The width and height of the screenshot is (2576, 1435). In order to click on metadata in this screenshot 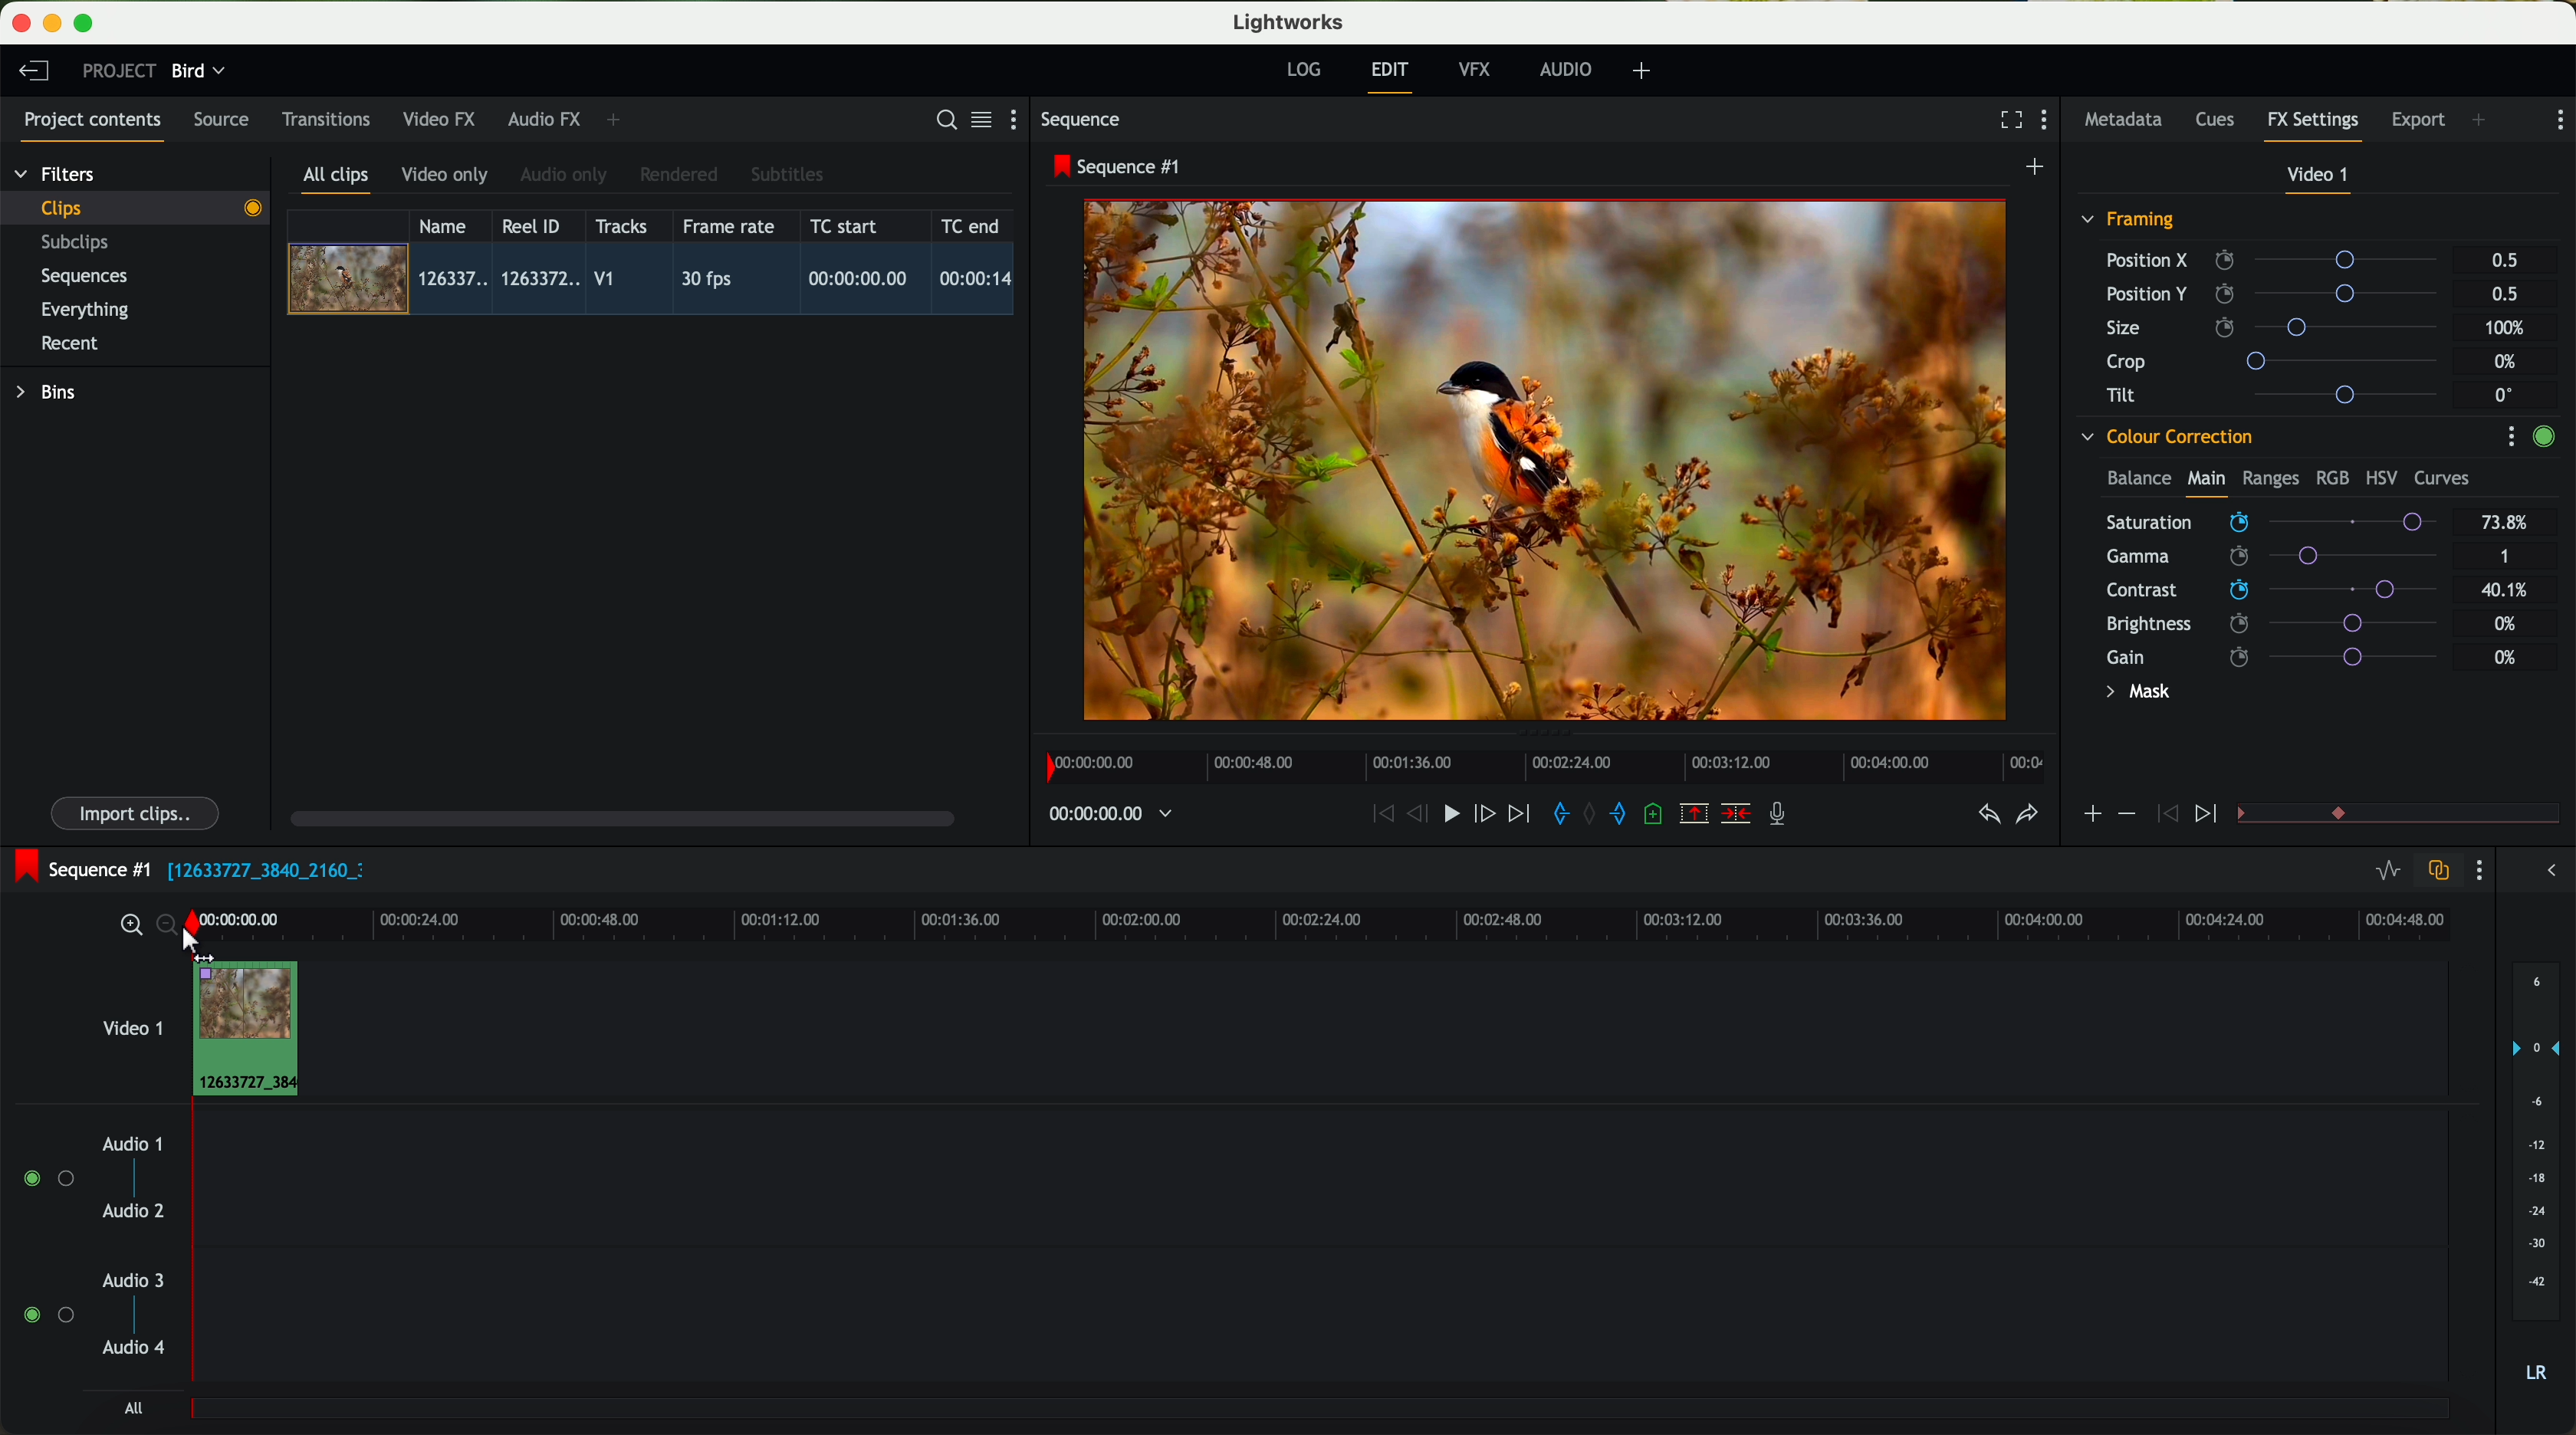, I will do `click(2128, 121)`.